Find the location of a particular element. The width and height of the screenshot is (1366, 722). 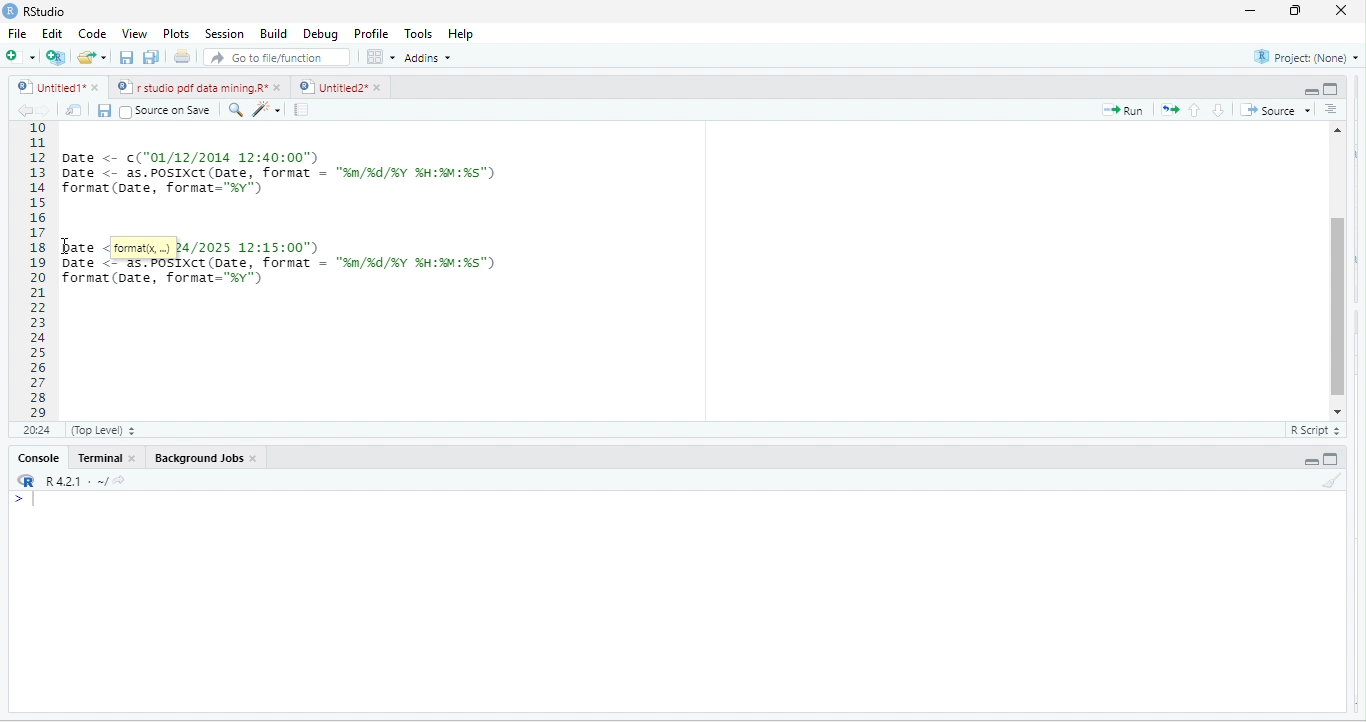

hide r script is located at coordinates (1310, 461).